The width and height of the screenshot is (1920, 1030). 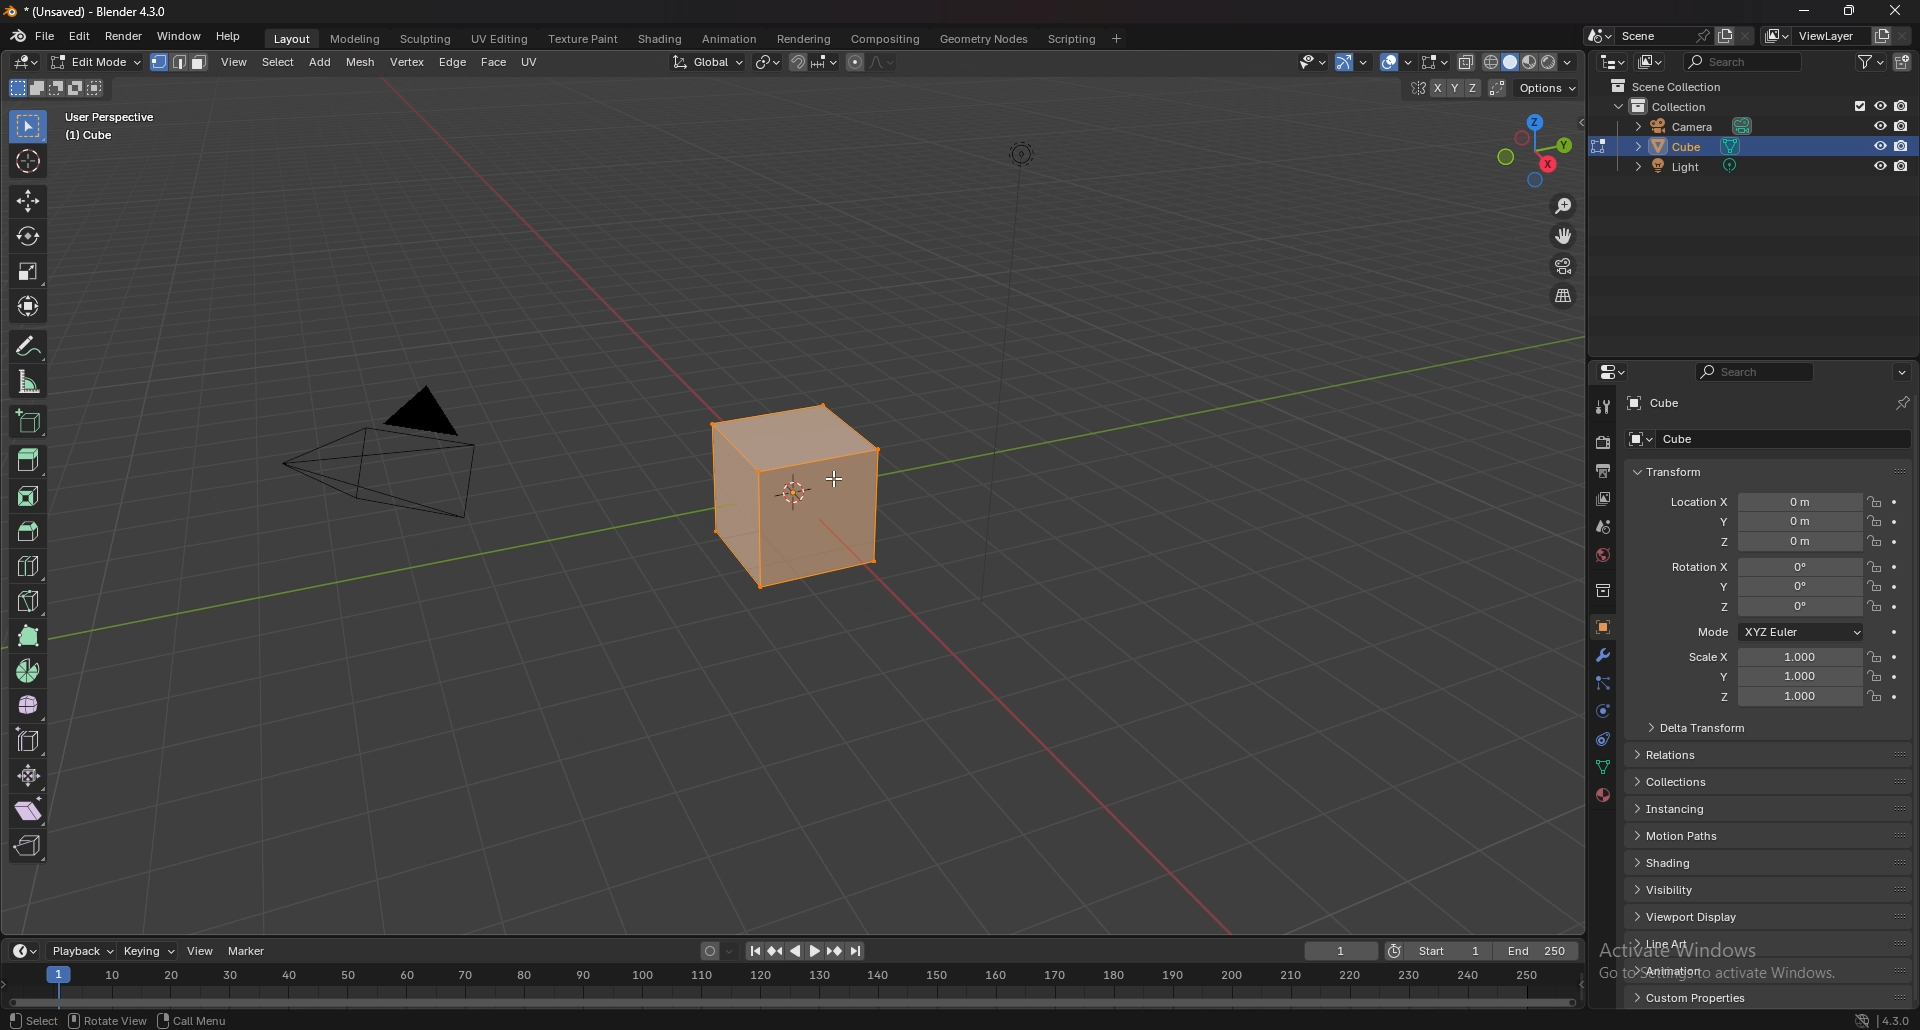 I want to click on delete scene, so click(x=1746, y=37).